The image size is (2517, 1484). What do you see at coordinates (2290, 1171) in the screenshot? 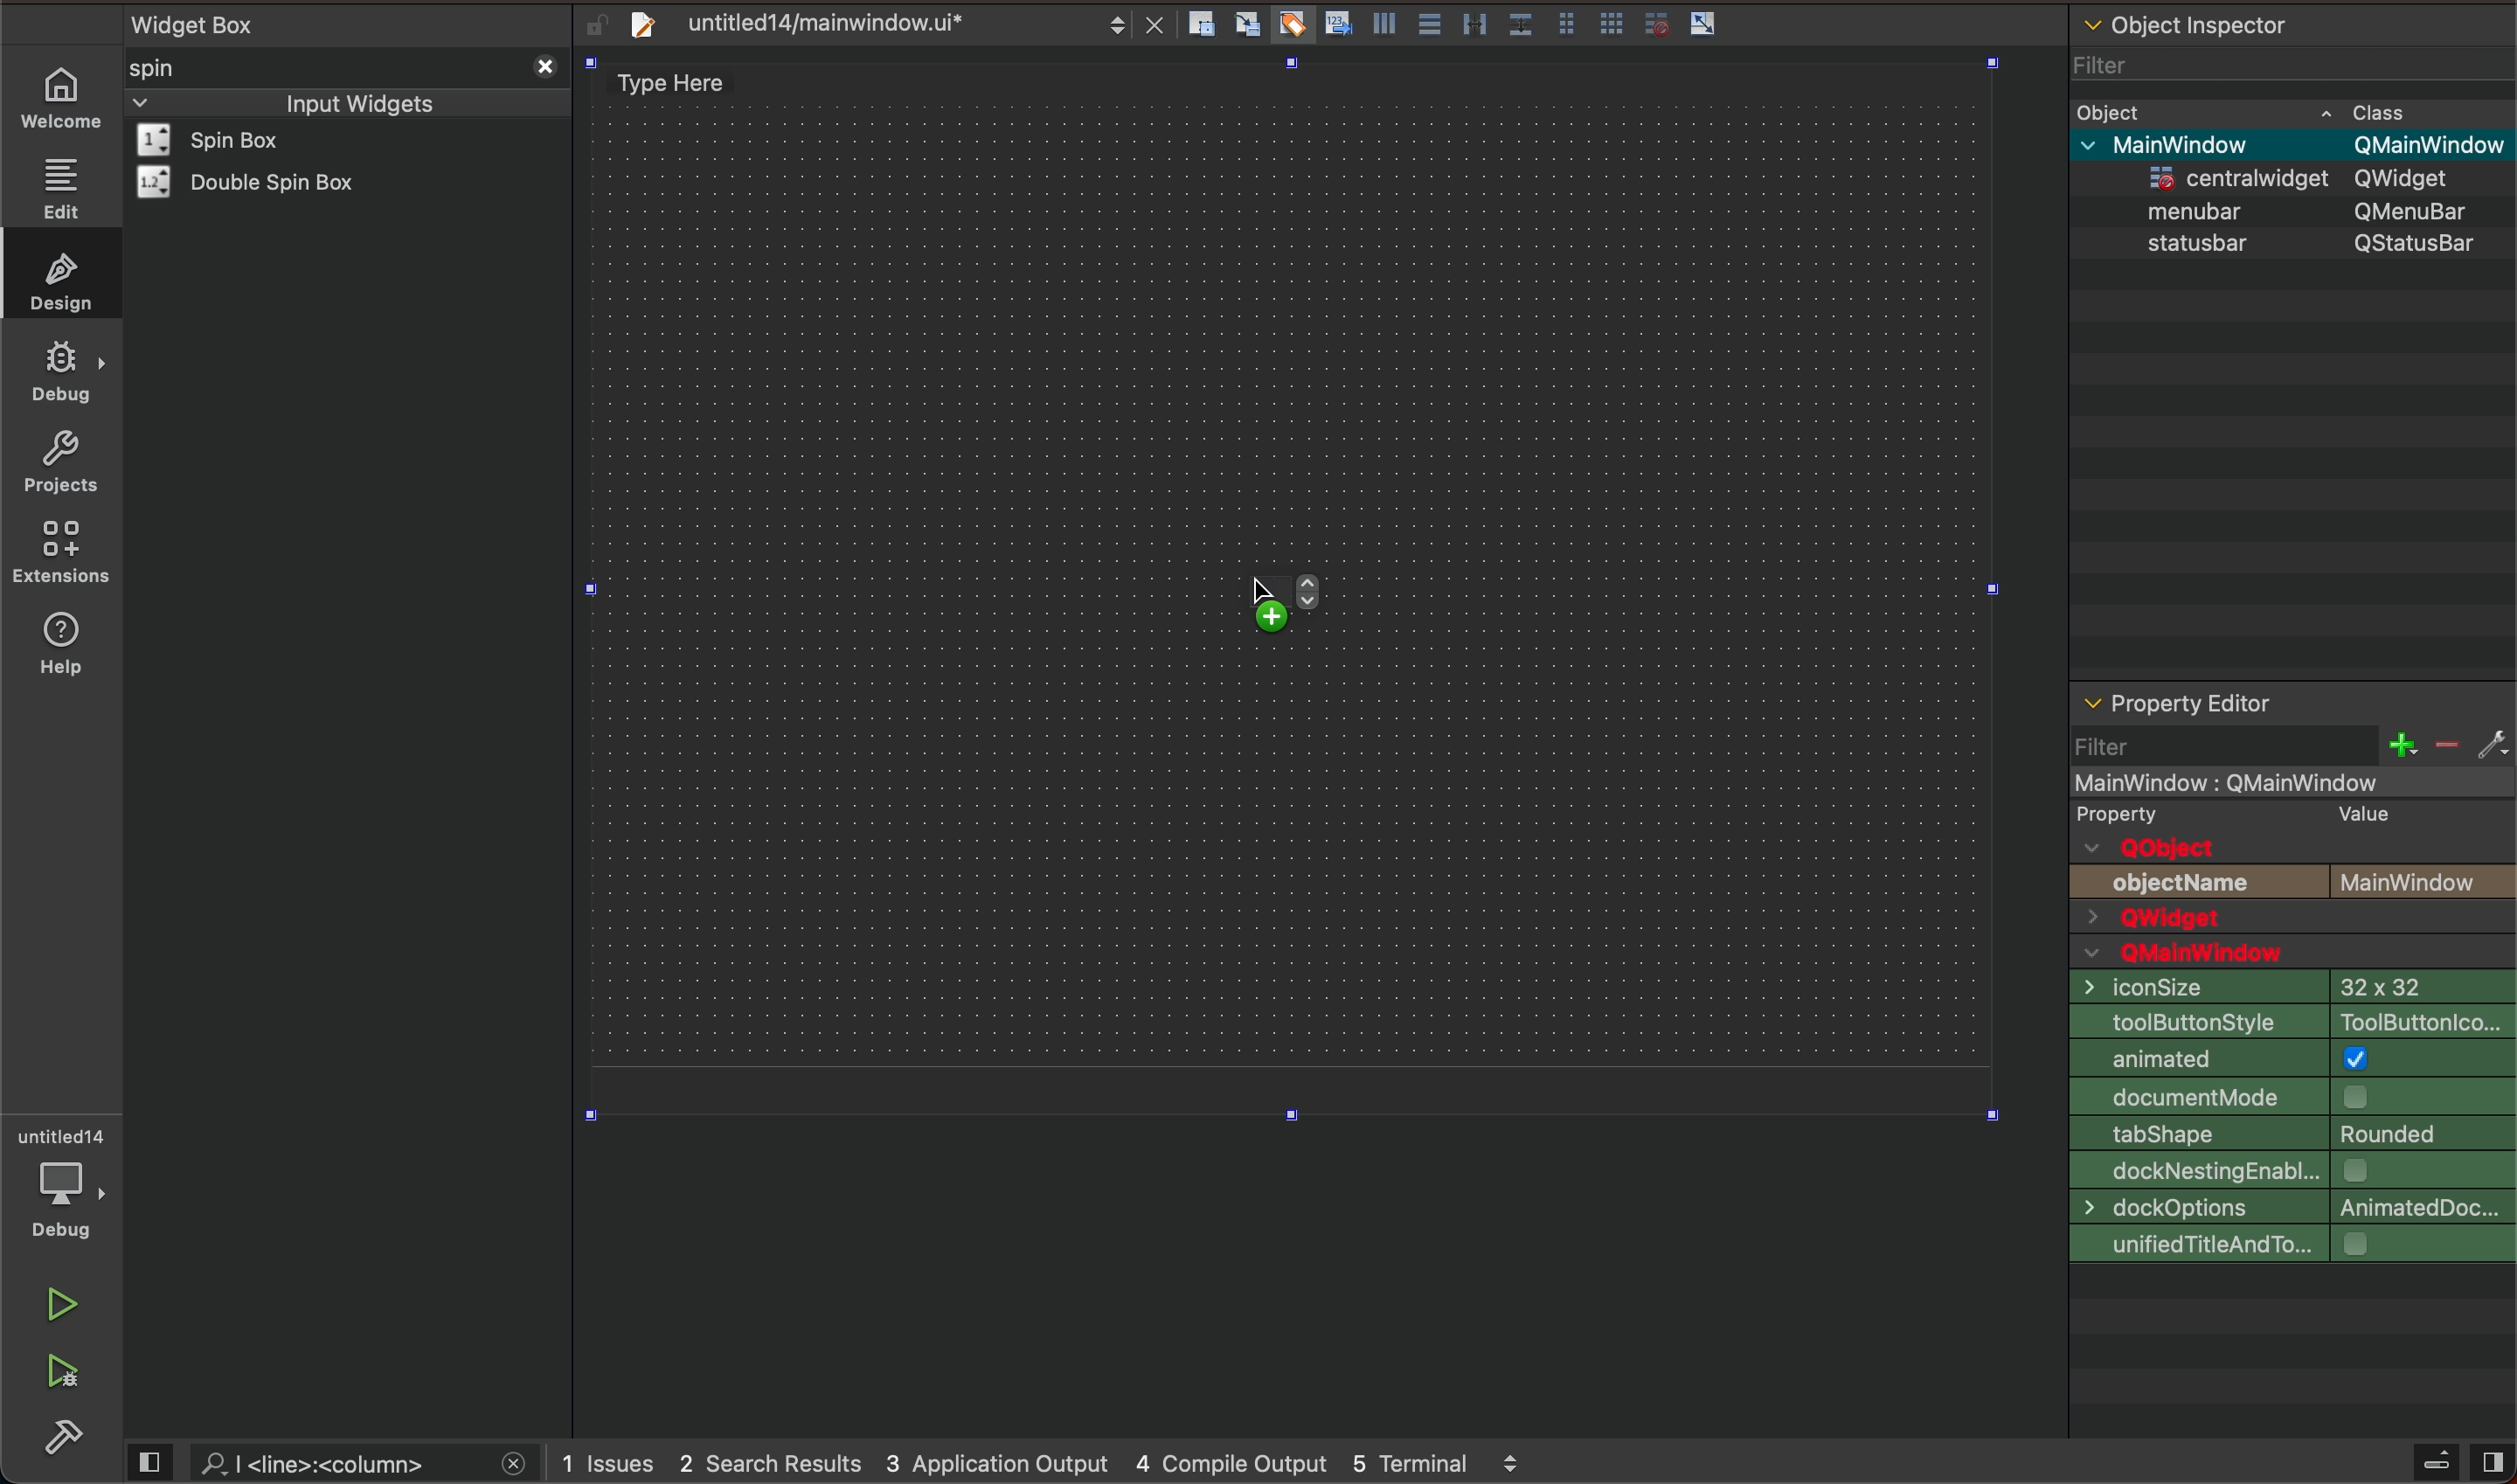
I see `dock` at bounding box center [2290, 1171].